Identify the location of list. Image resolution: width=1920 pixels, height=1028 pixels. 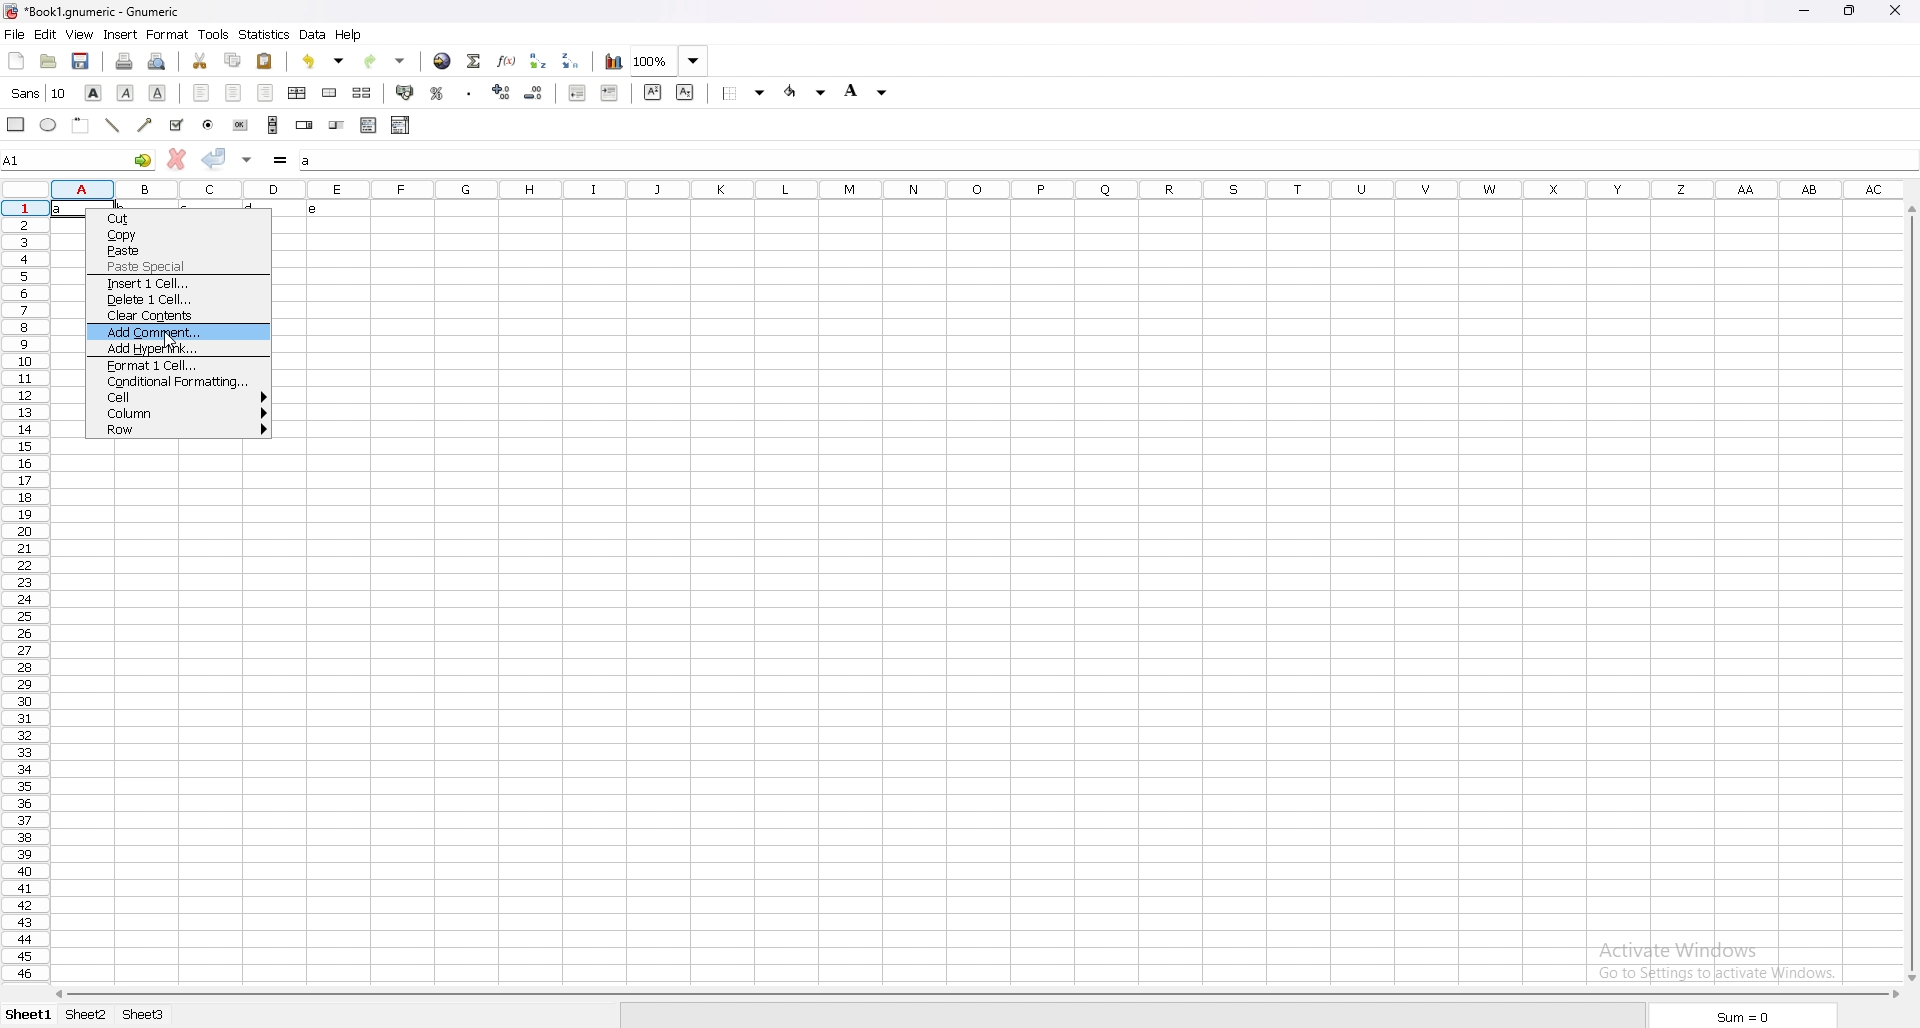
(370, 125).